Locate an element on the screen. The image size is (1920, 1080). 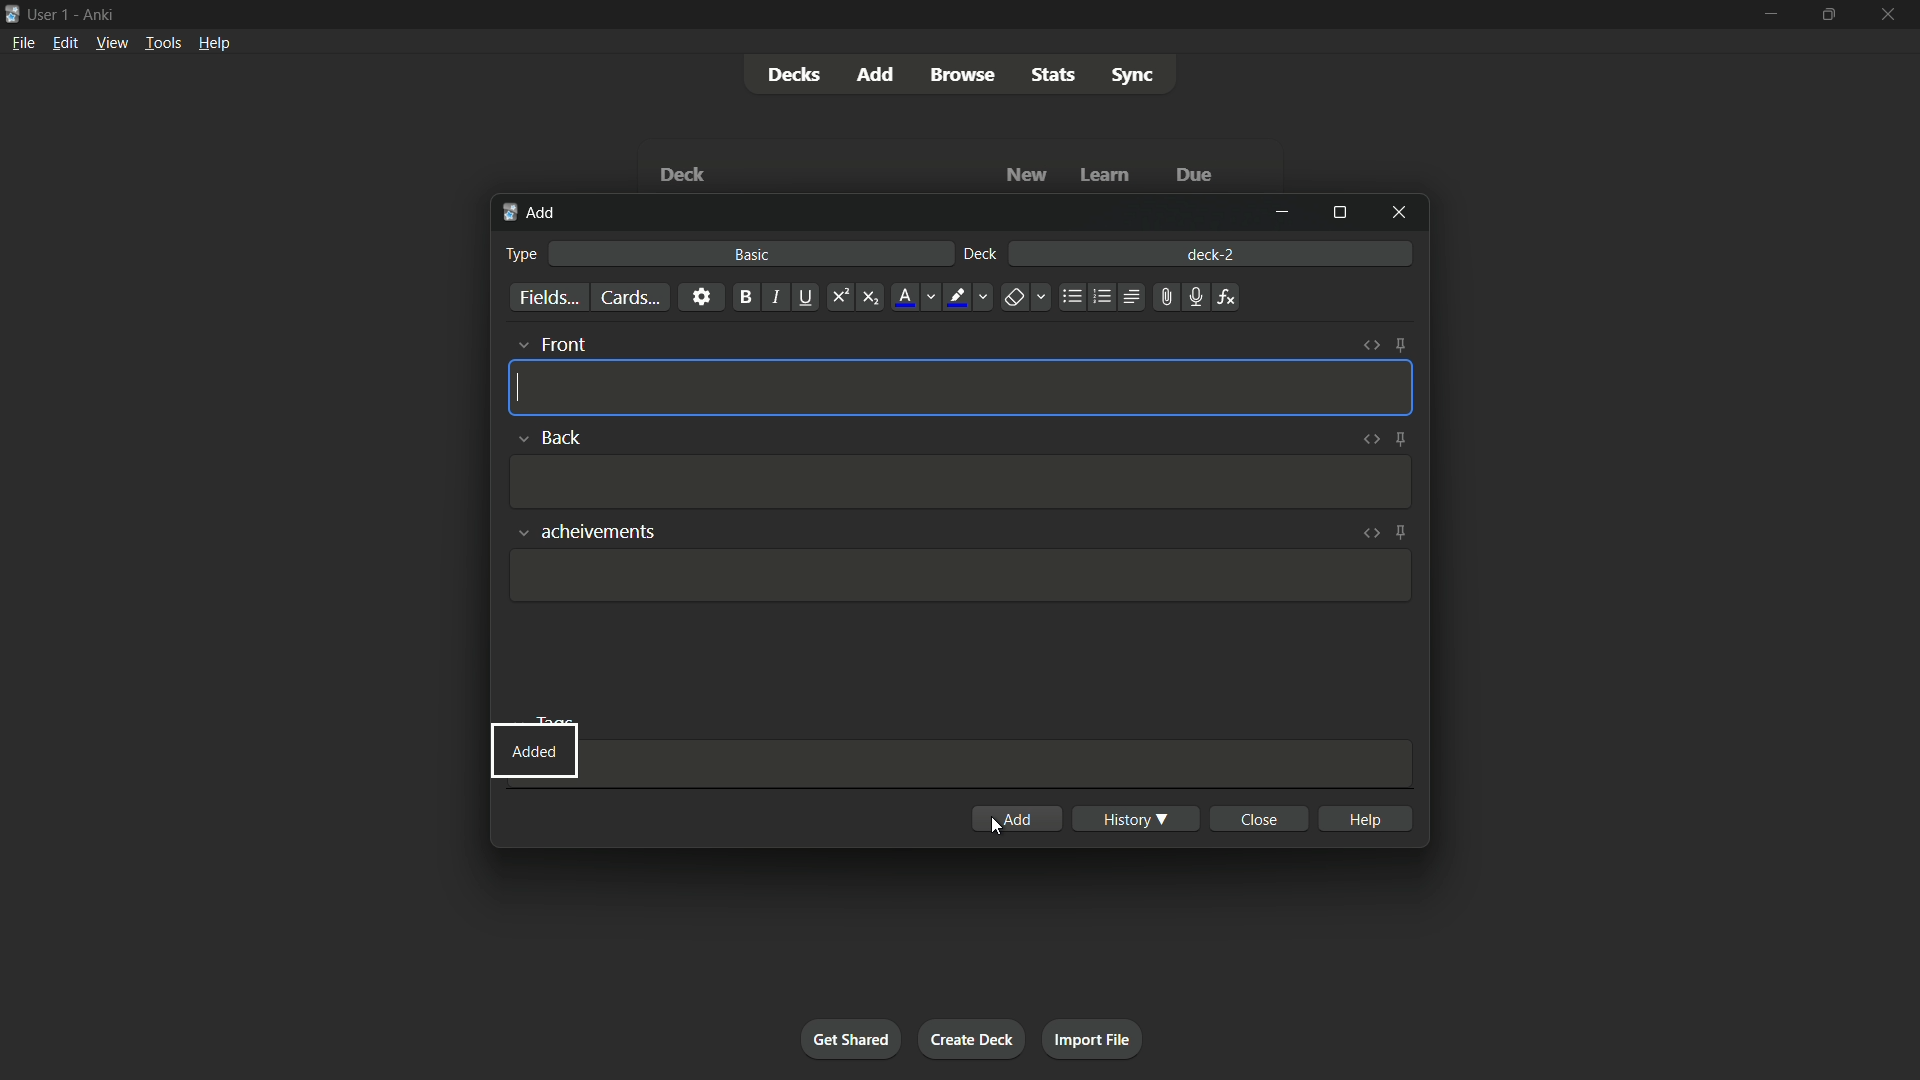
maximize is located at coordinates (1337, 214).